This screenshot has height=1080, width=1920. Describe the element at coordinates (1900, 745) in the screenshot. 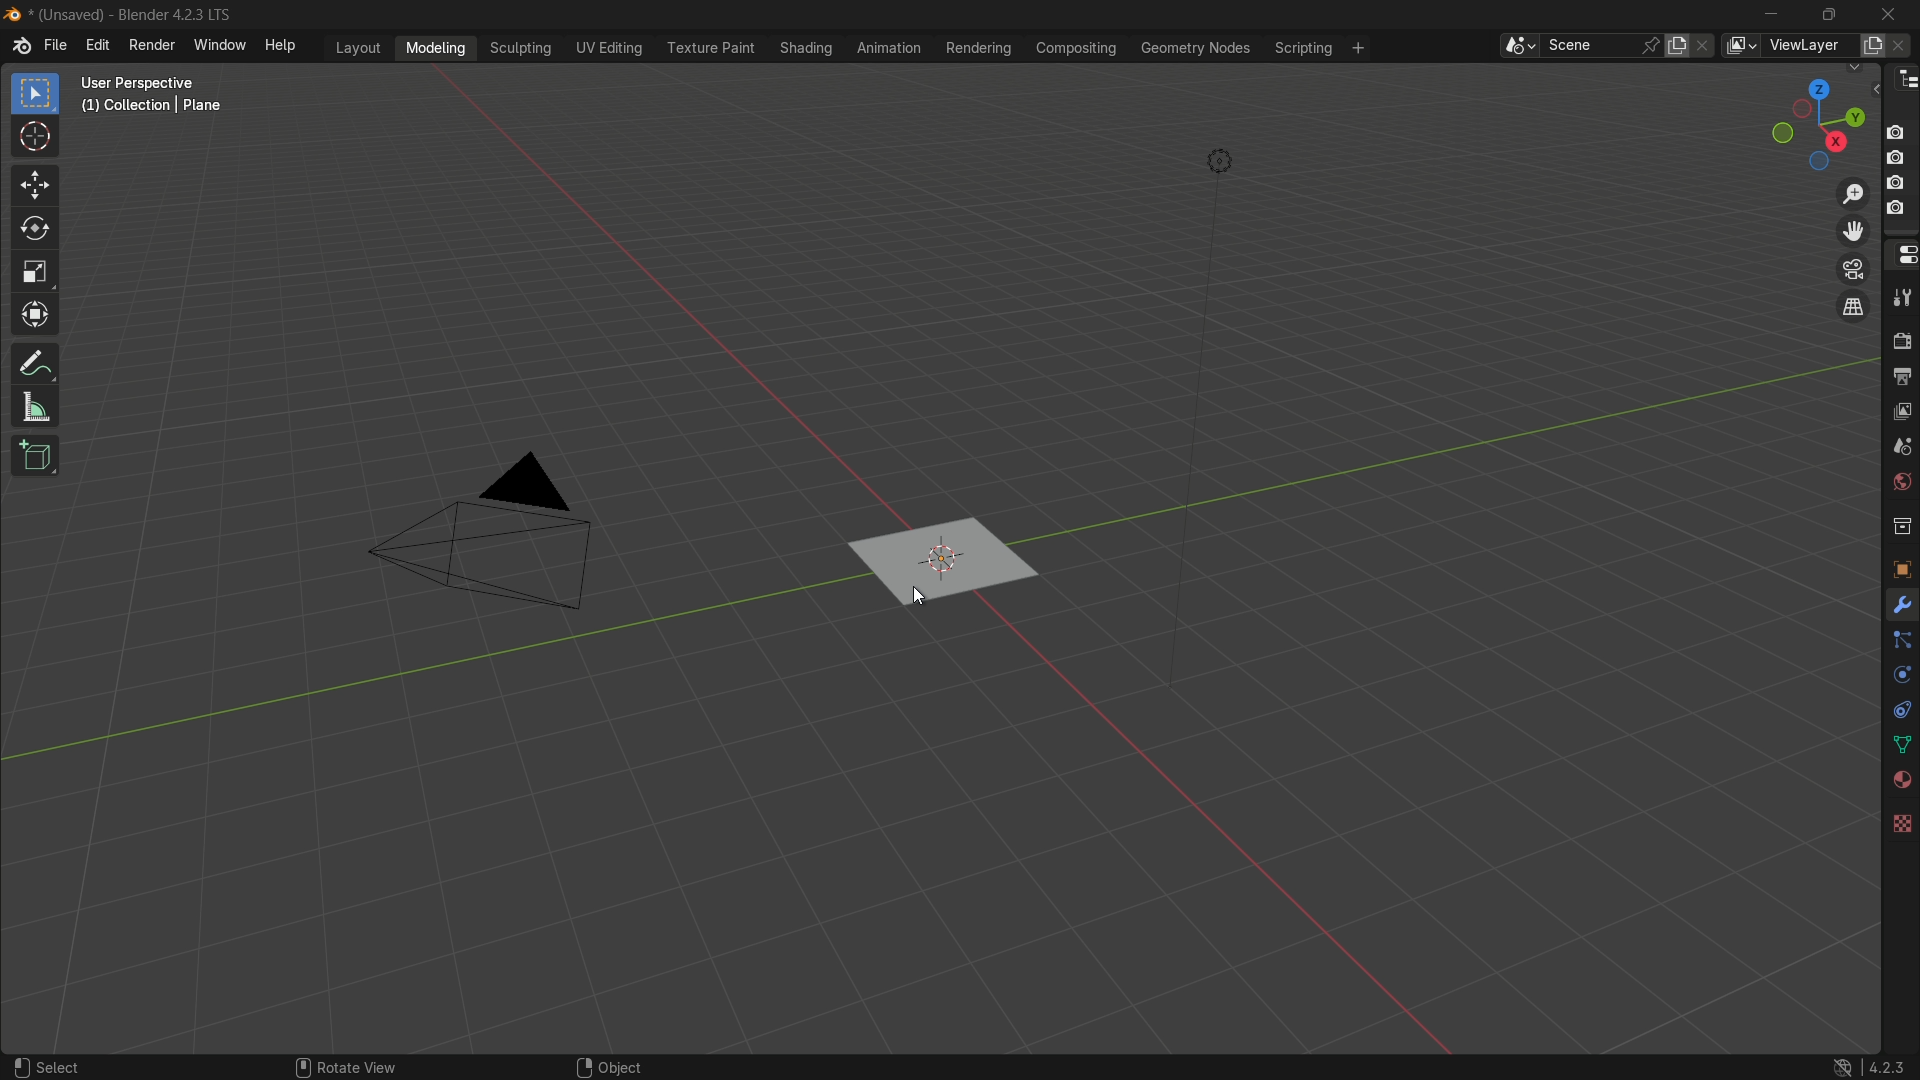

I see `data` at that location.